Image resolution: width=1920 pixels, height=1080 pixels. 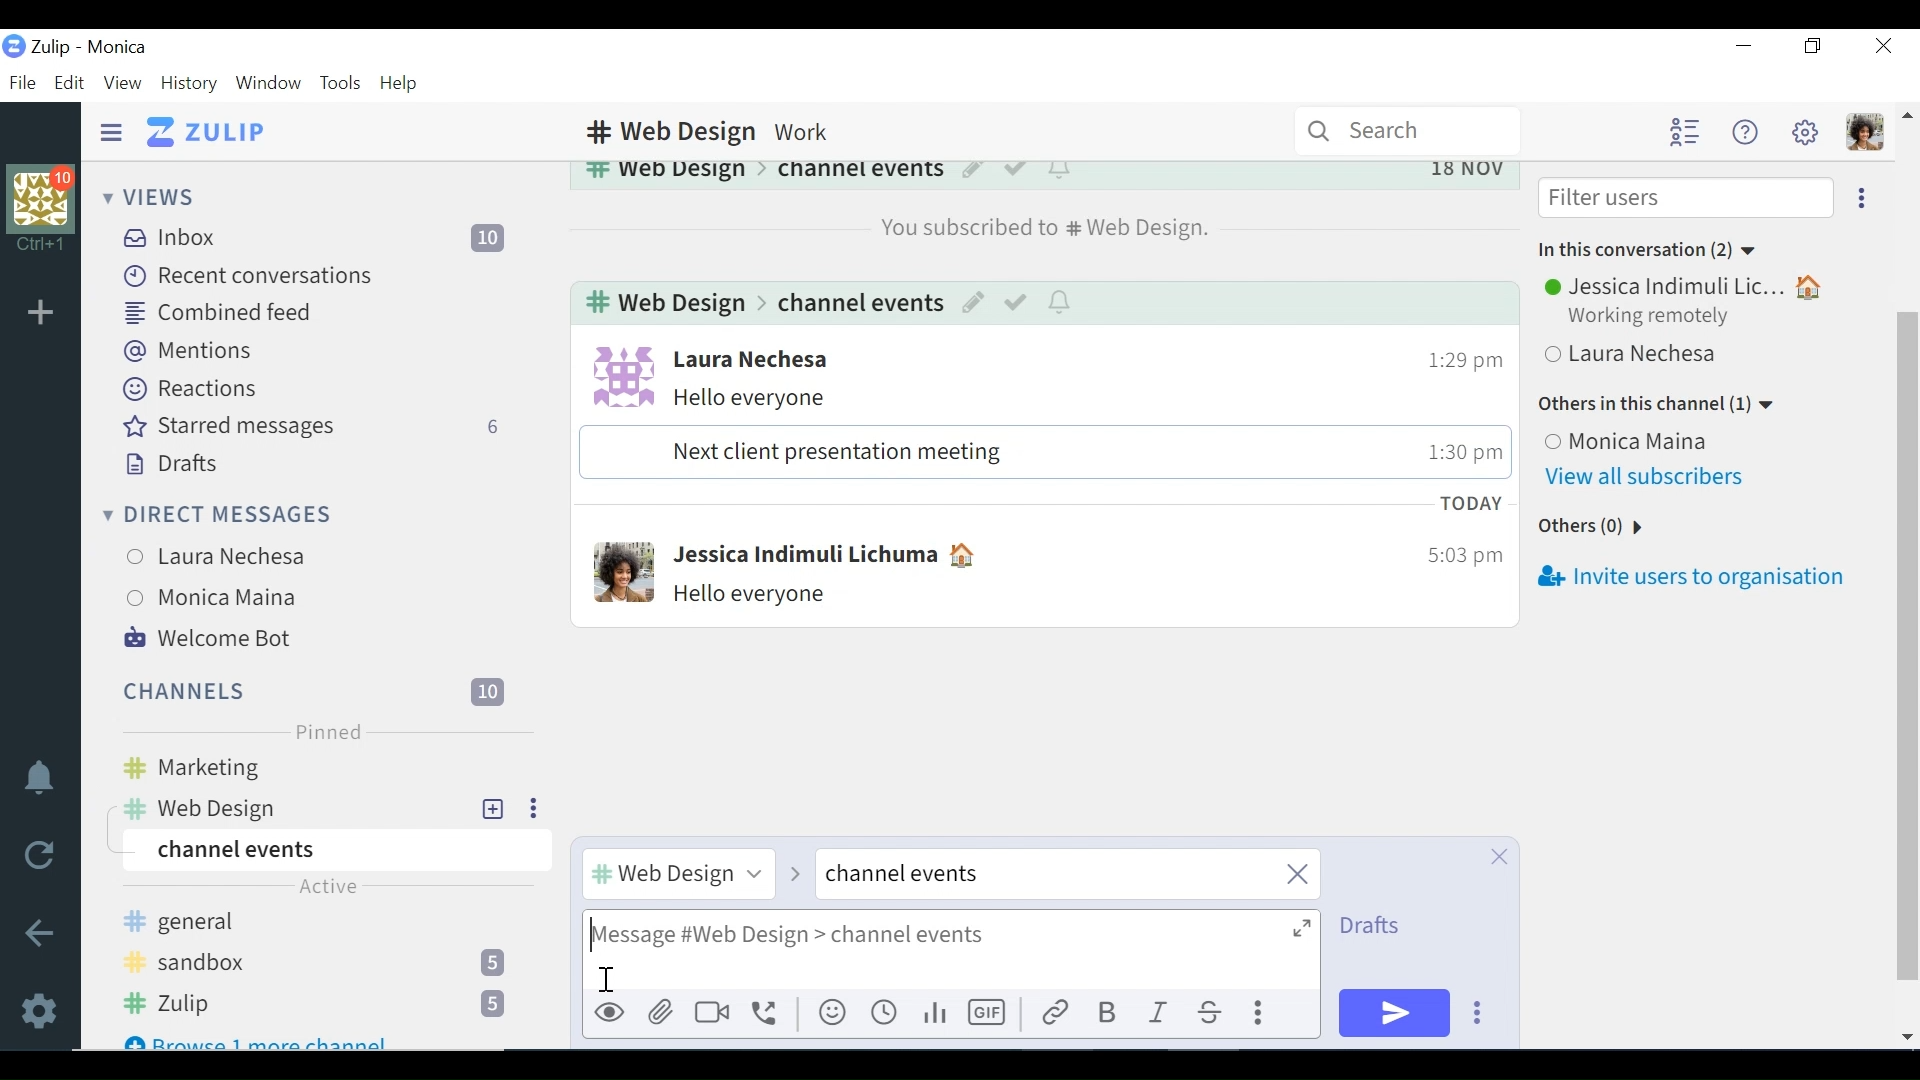 What do you see at coordinates (712, 1013) in the screenshot?
I see `Add video call` at bounding box center [712, 1013].